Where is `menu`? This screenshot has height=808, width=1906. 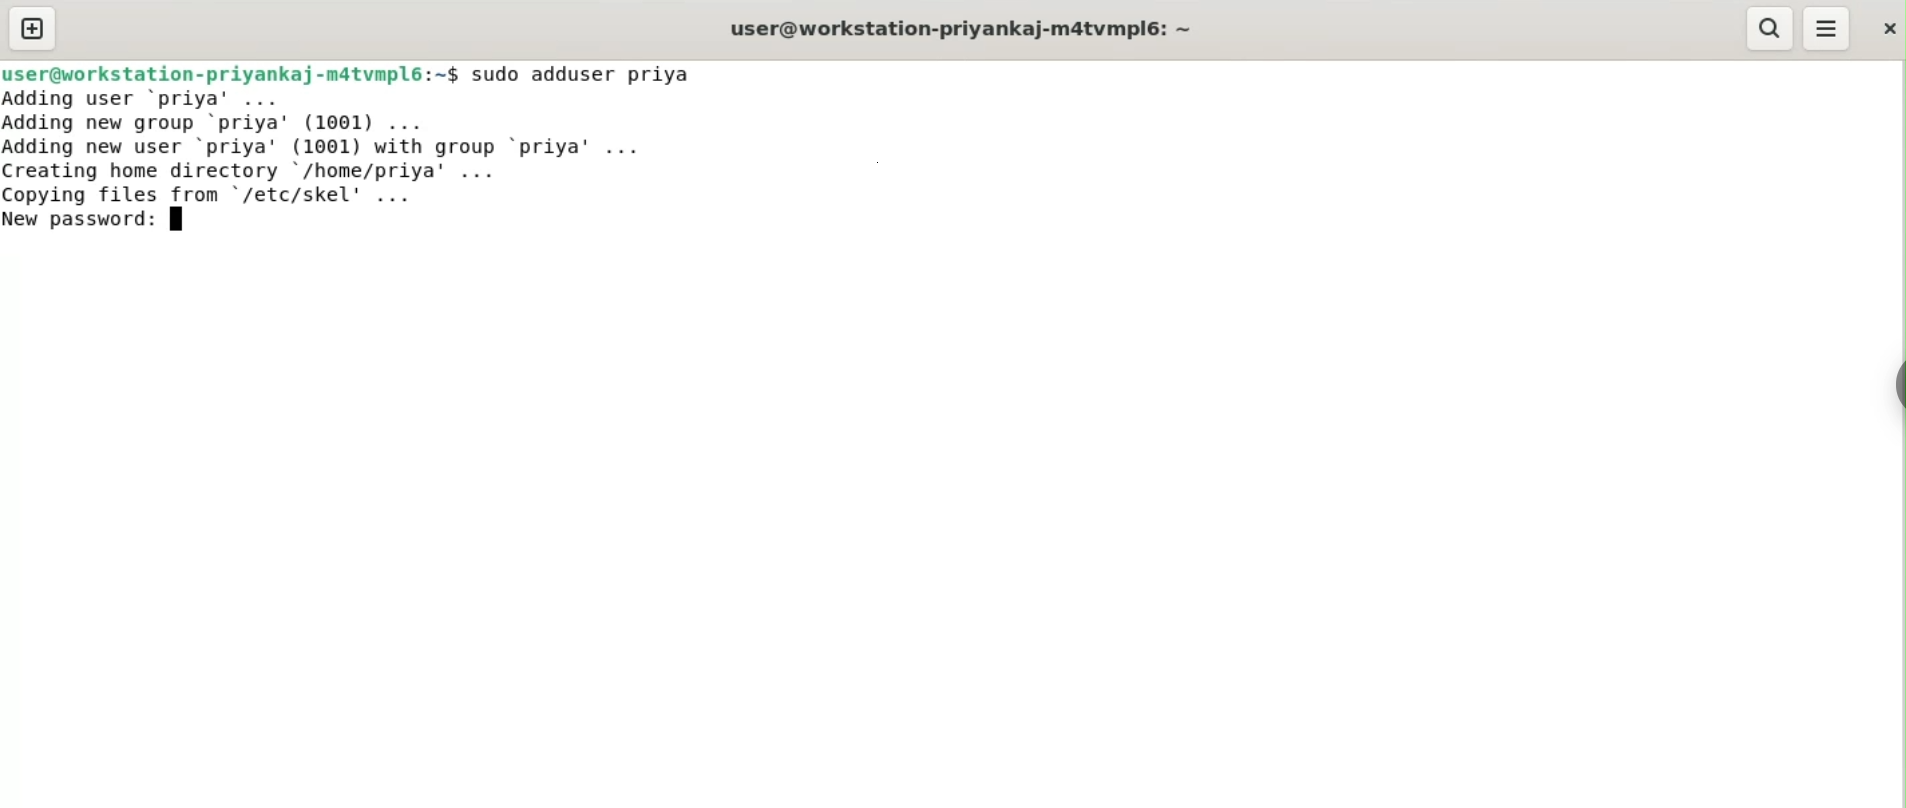 menu is located at coordinates (1827, 29).